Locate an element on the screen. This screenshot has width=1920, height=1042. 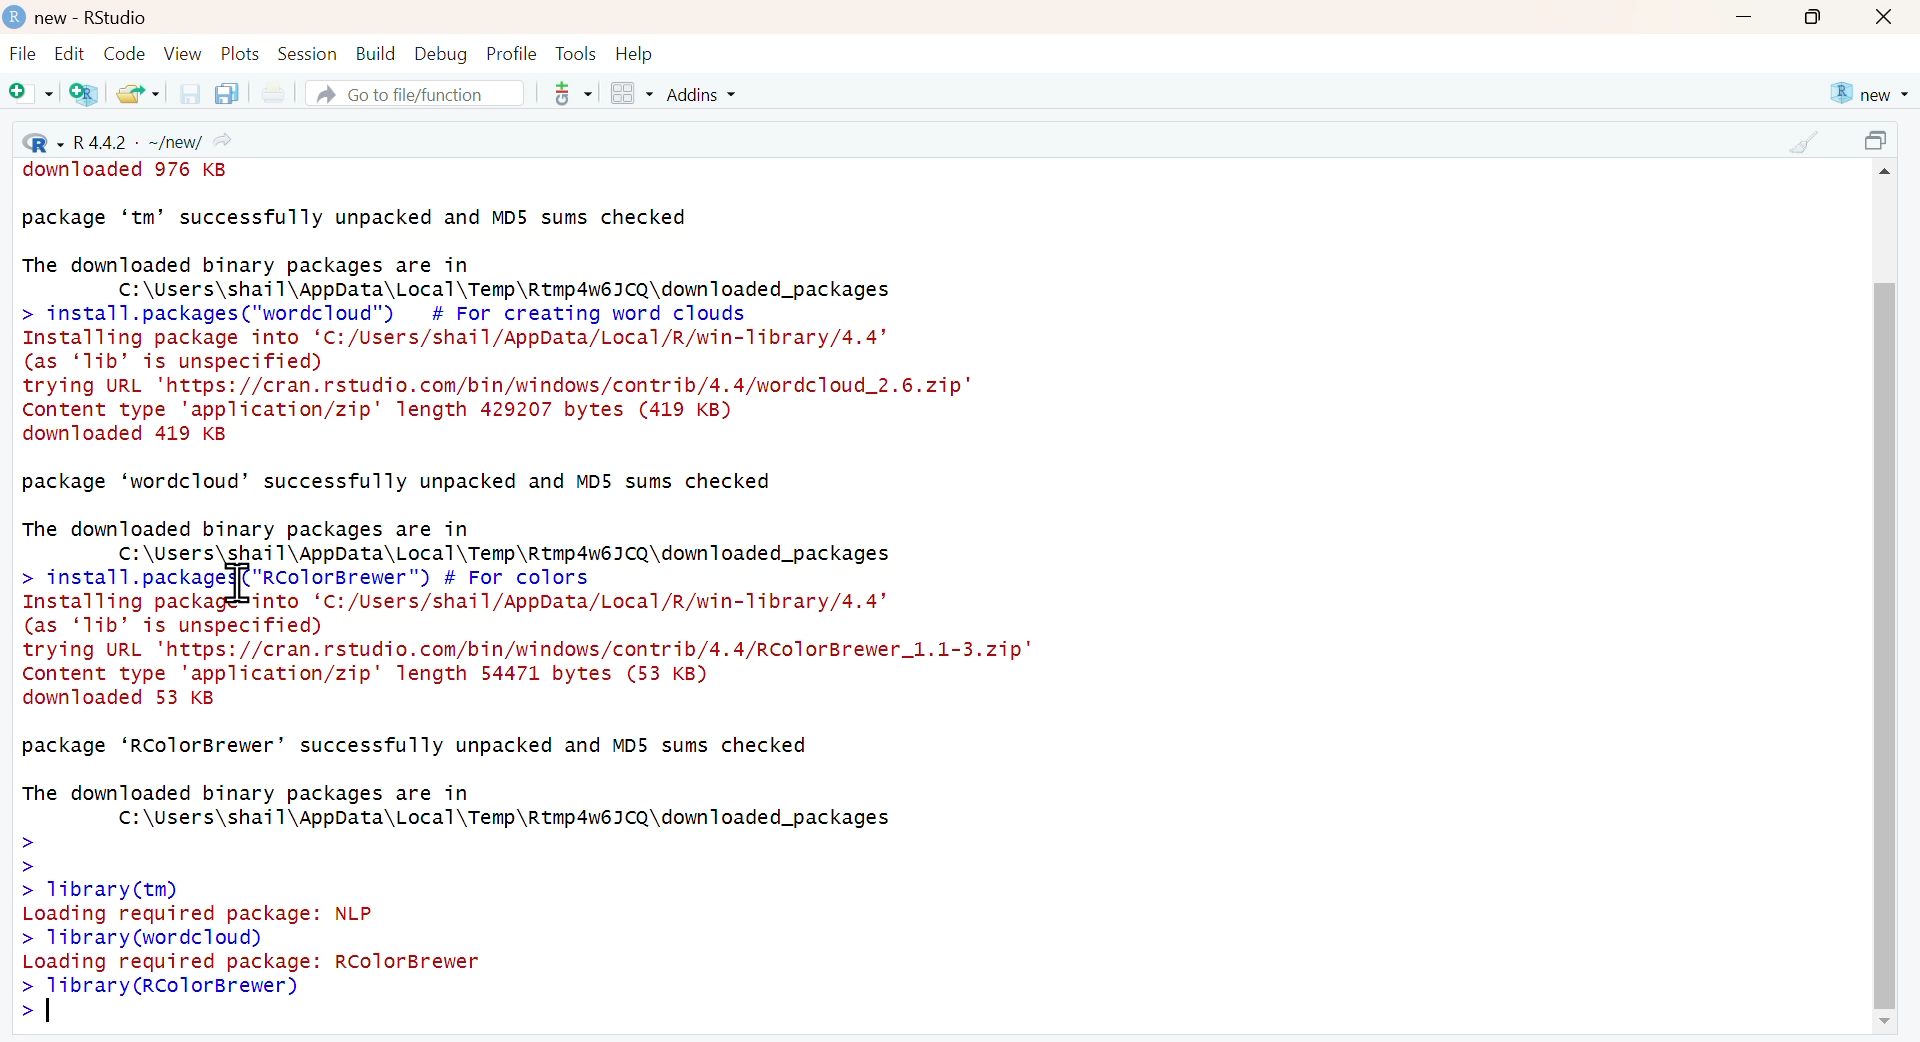
Create a project is located at coordinates (83, 94).